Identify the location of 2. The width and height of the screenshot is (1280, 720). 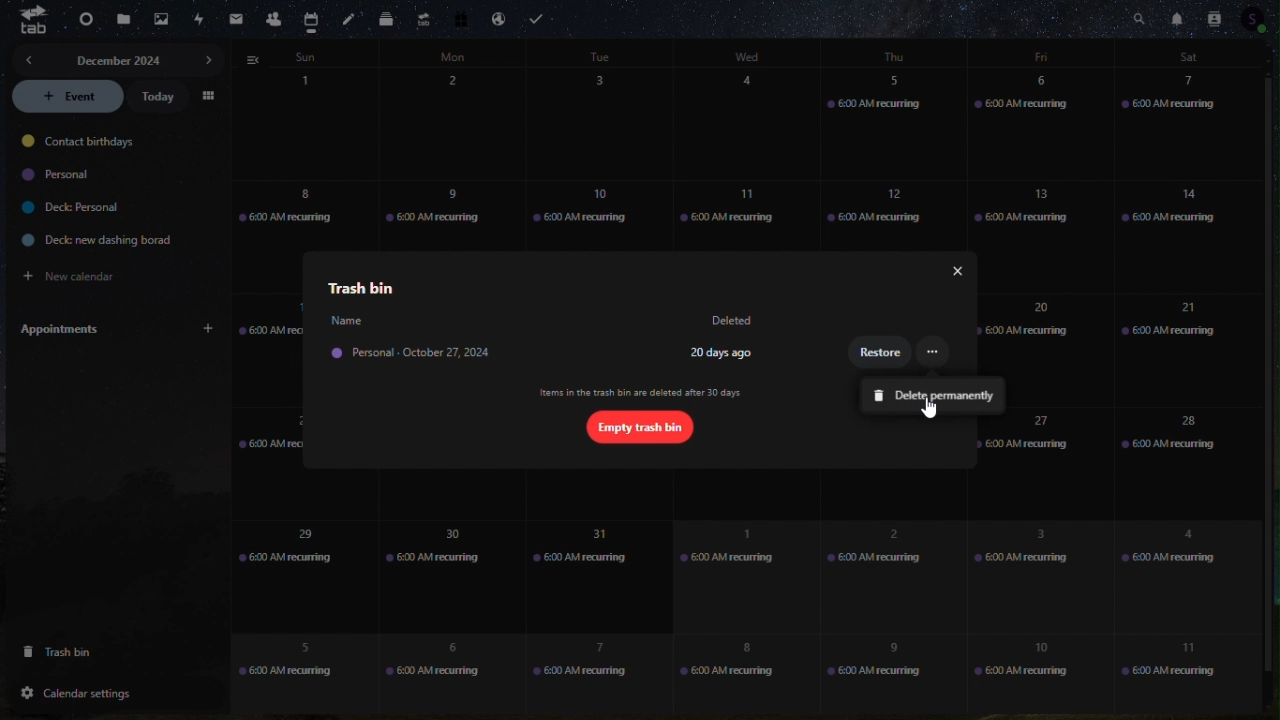
(886, 568).